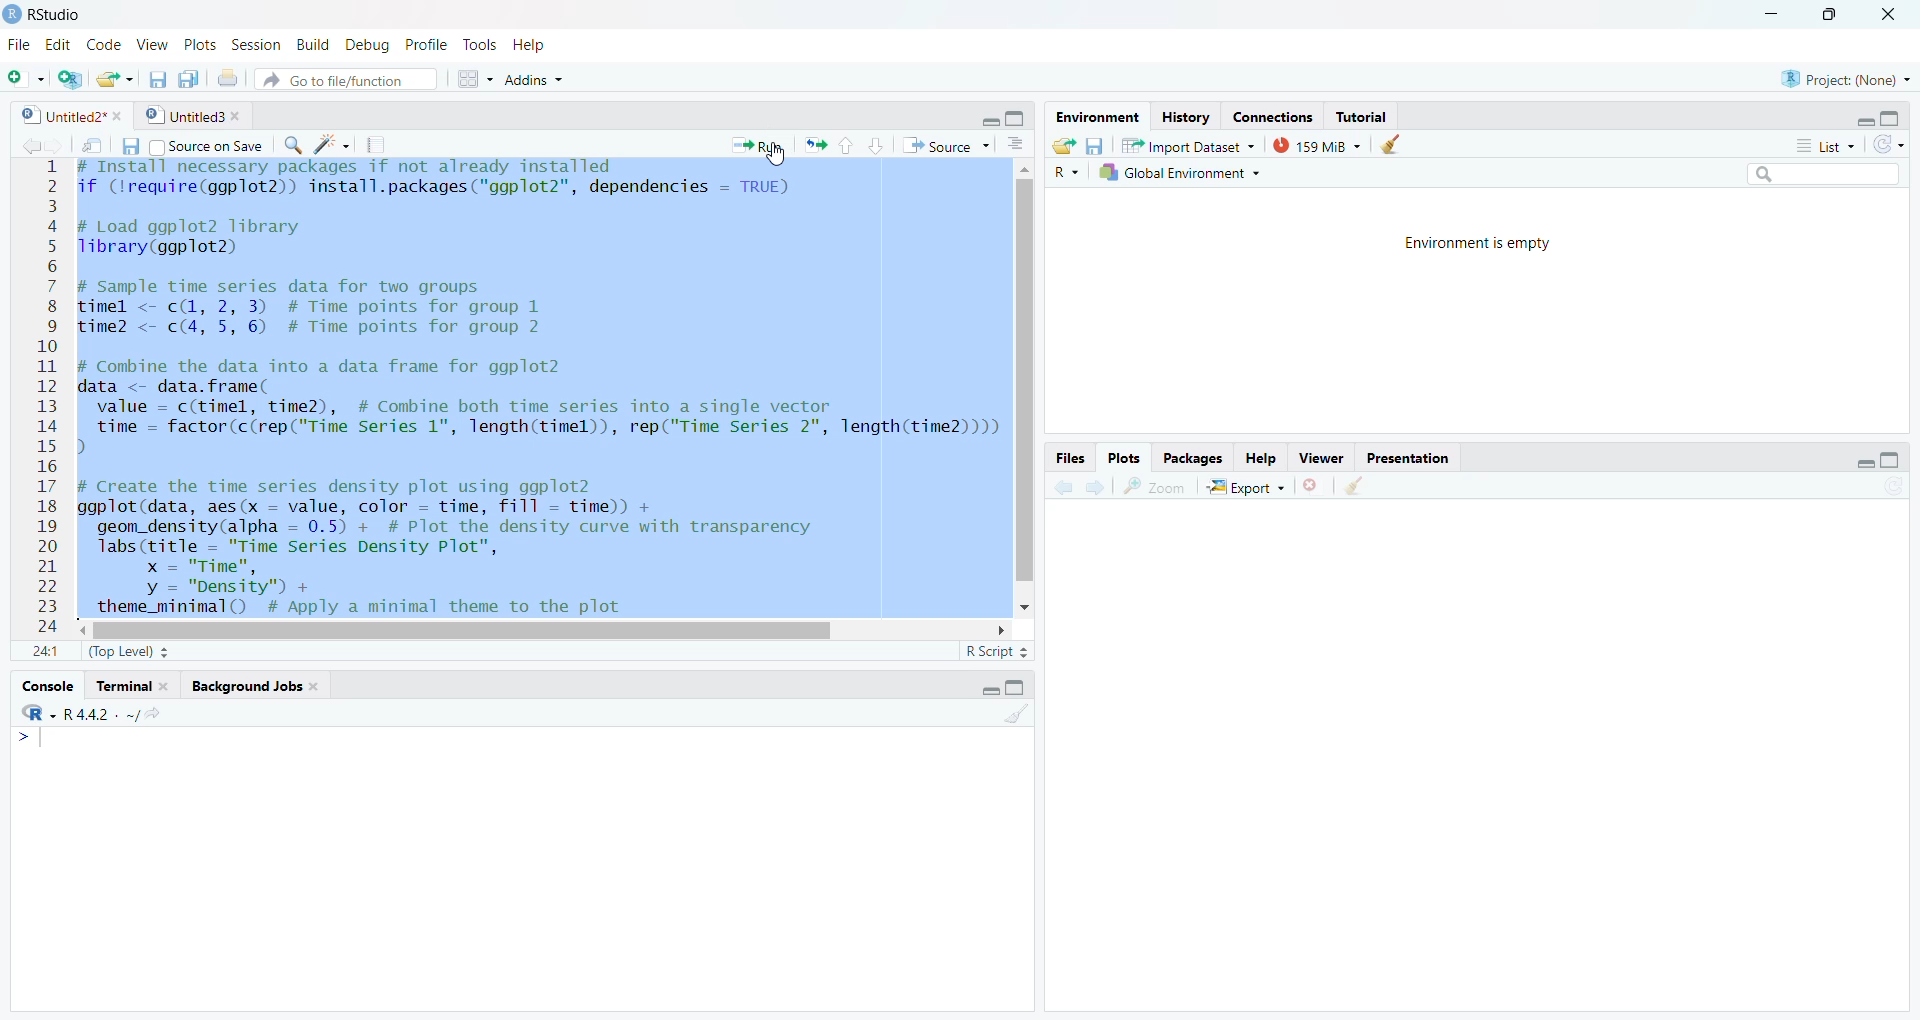 This screenshot has height=1020, width=1920. Describe the element at coordinates (53, 146) in the screenshot. I see `Forward` at that location.